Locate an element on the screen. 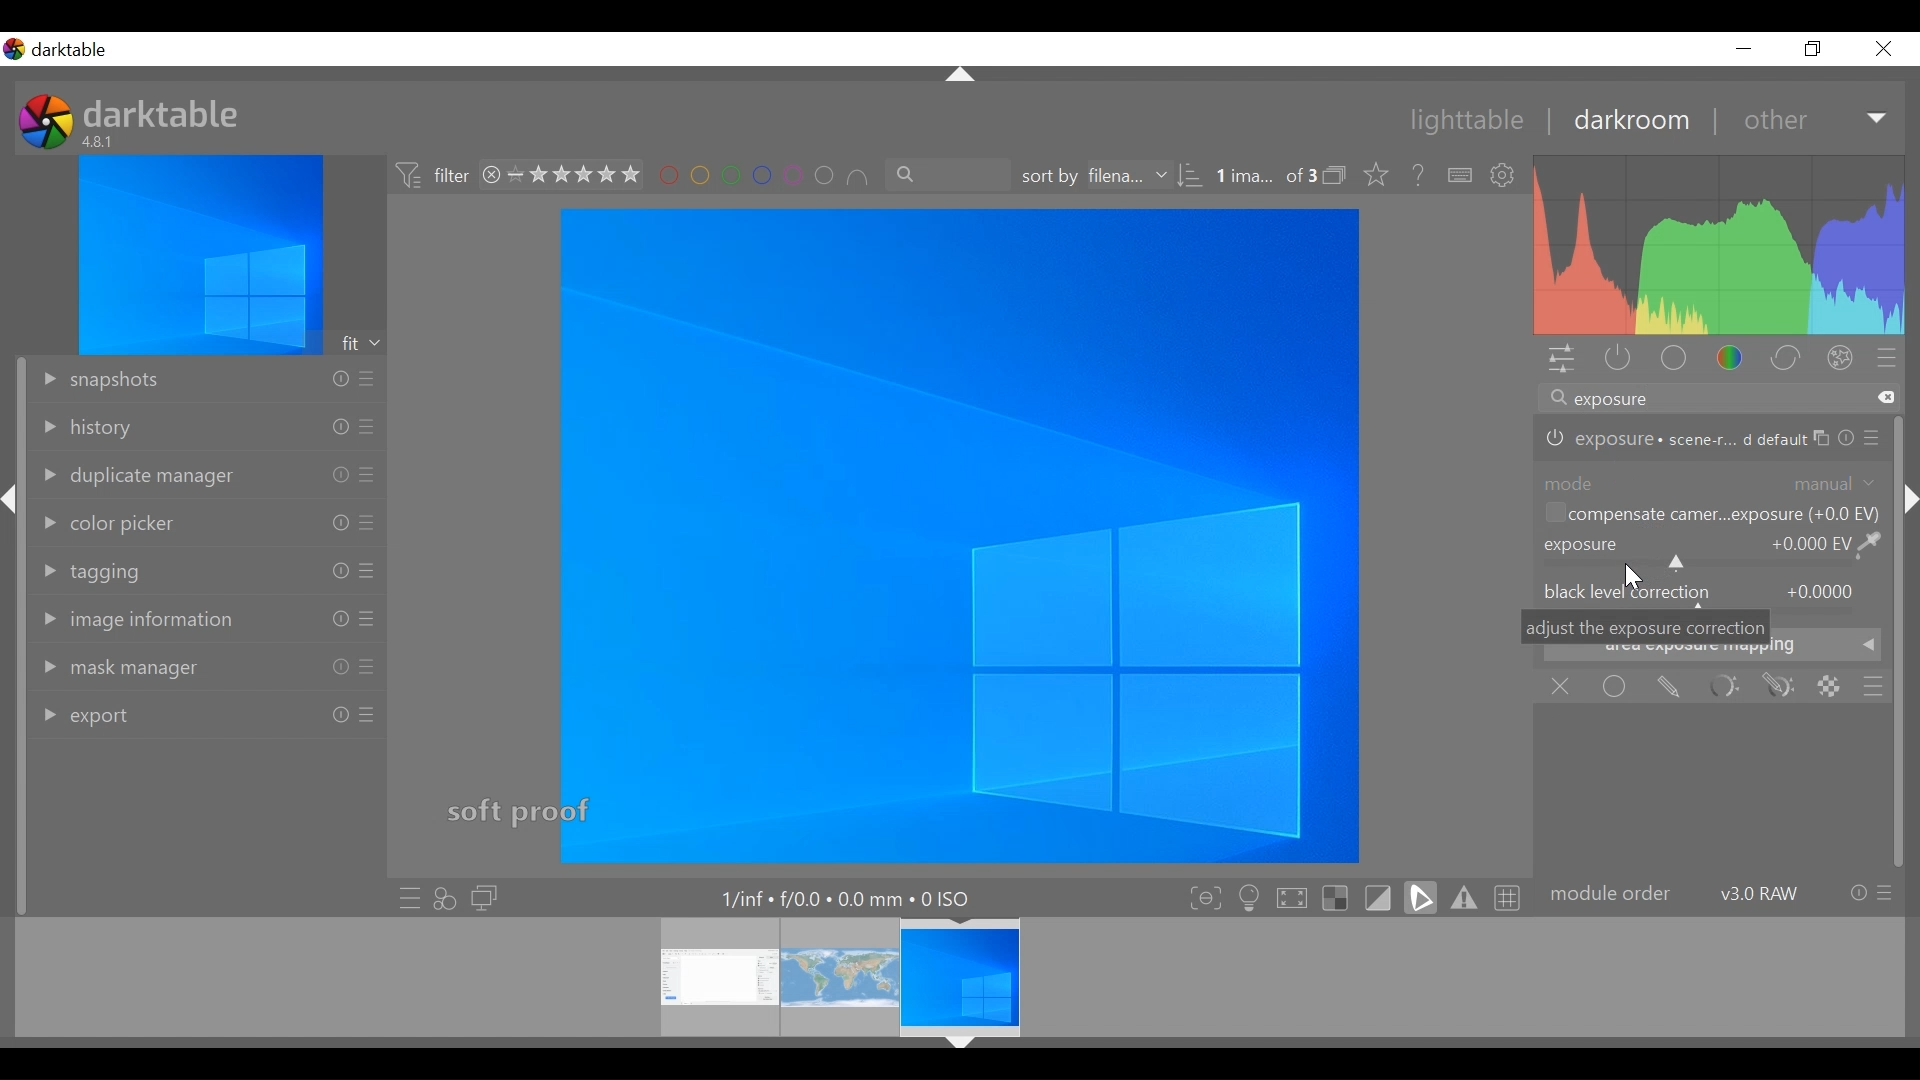  mode is located at coordinates (1570, 481).